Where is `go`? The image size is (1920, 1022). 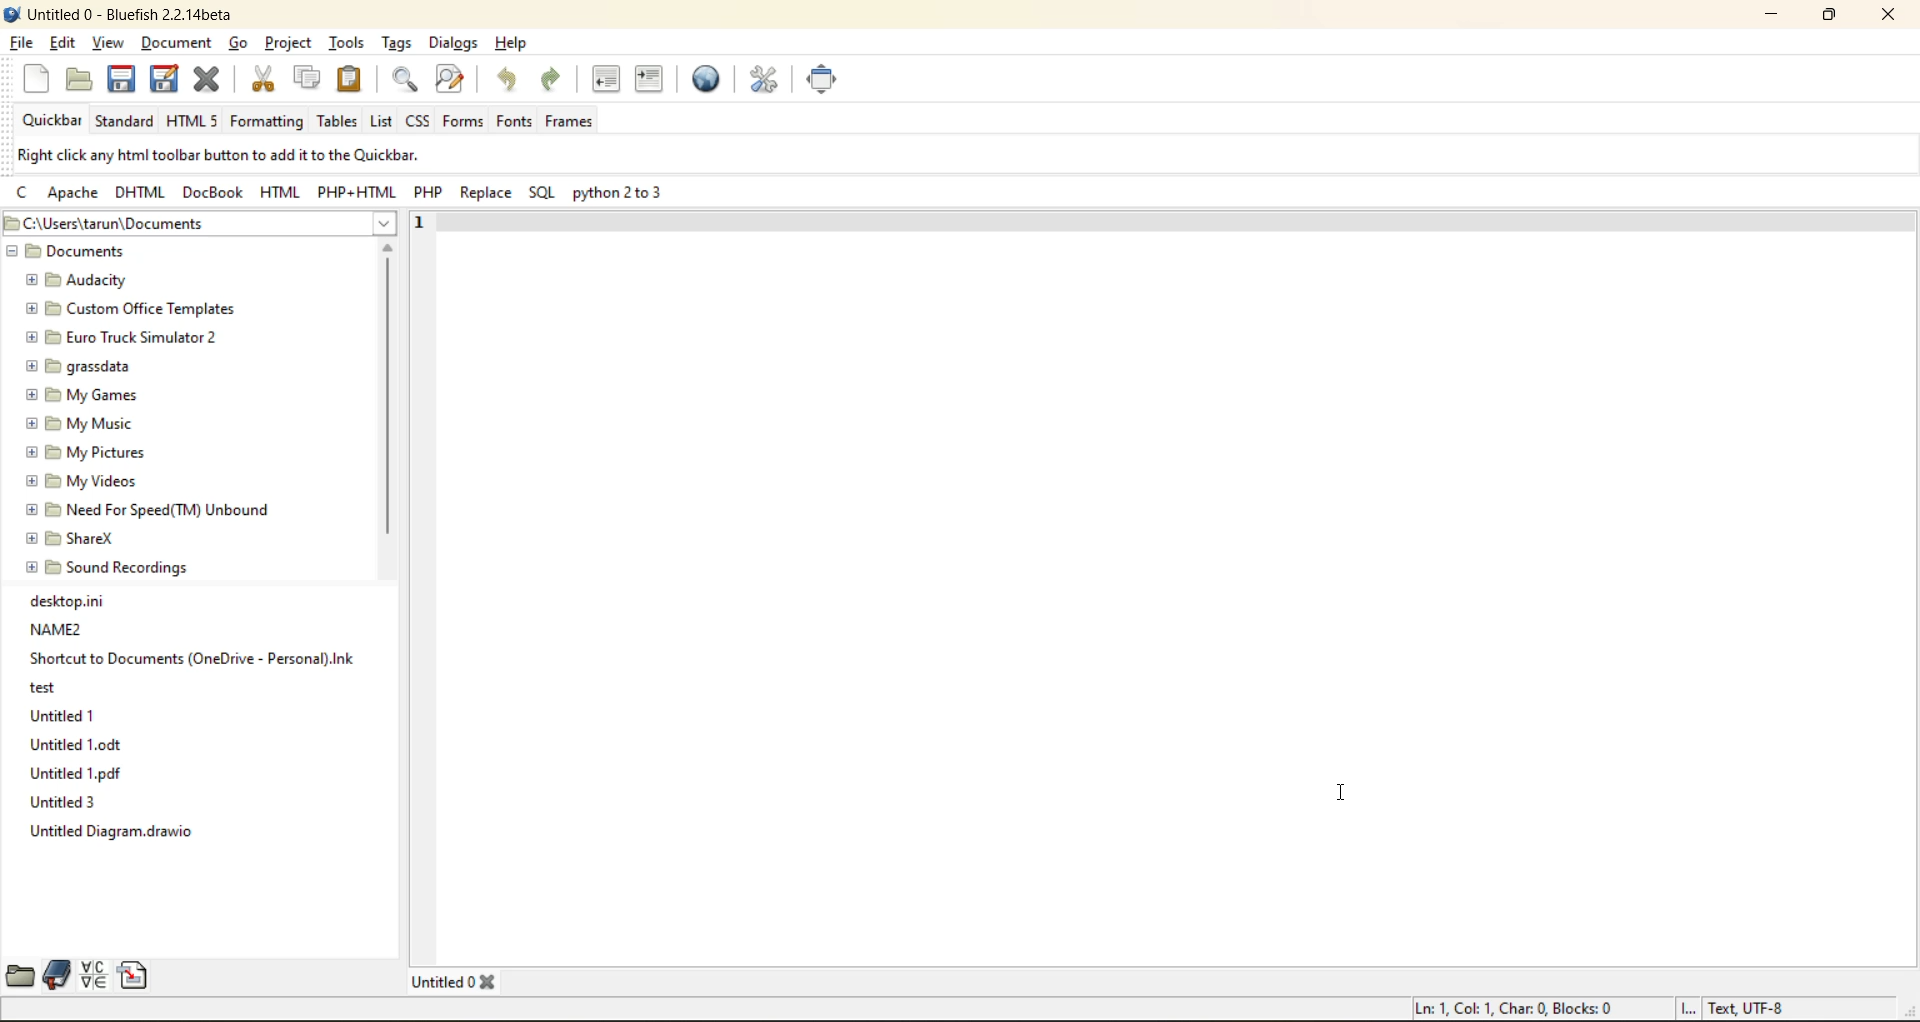 go is located at coordinates (245, 46).